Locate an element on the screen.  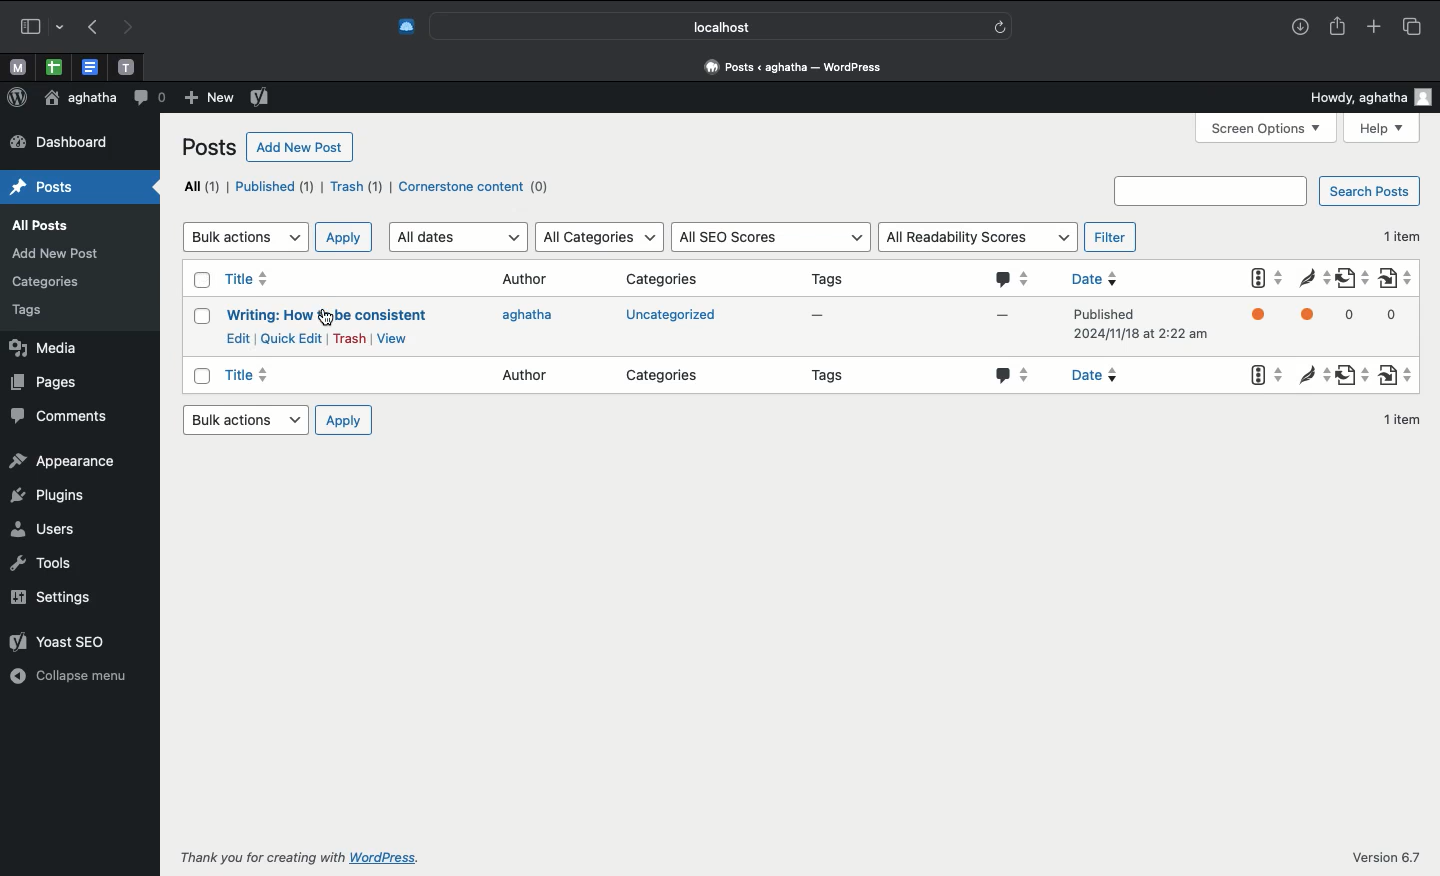
Comment is located at coordinates (1008, 376).